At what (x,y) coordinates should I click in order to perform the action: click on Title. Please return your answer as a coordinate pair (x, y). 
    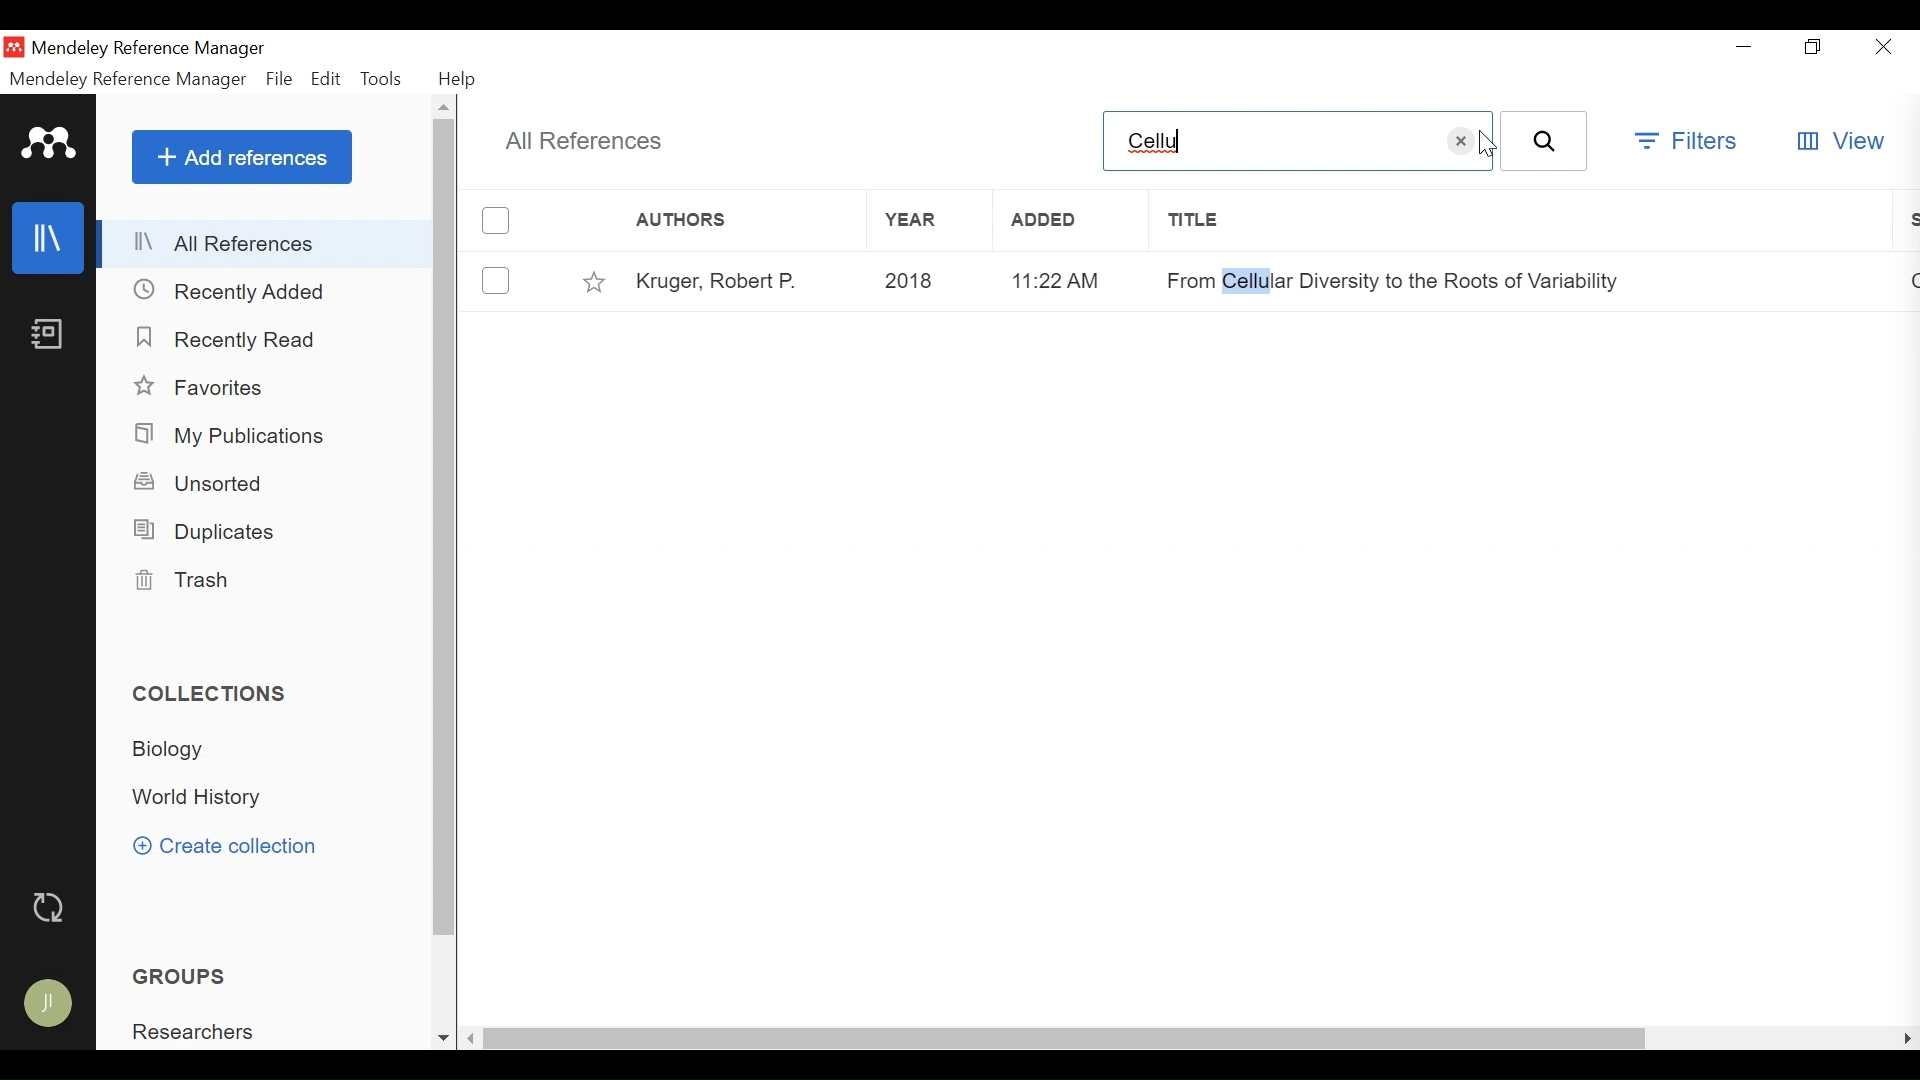
    Looking at the image, I should click on (1519, 221).